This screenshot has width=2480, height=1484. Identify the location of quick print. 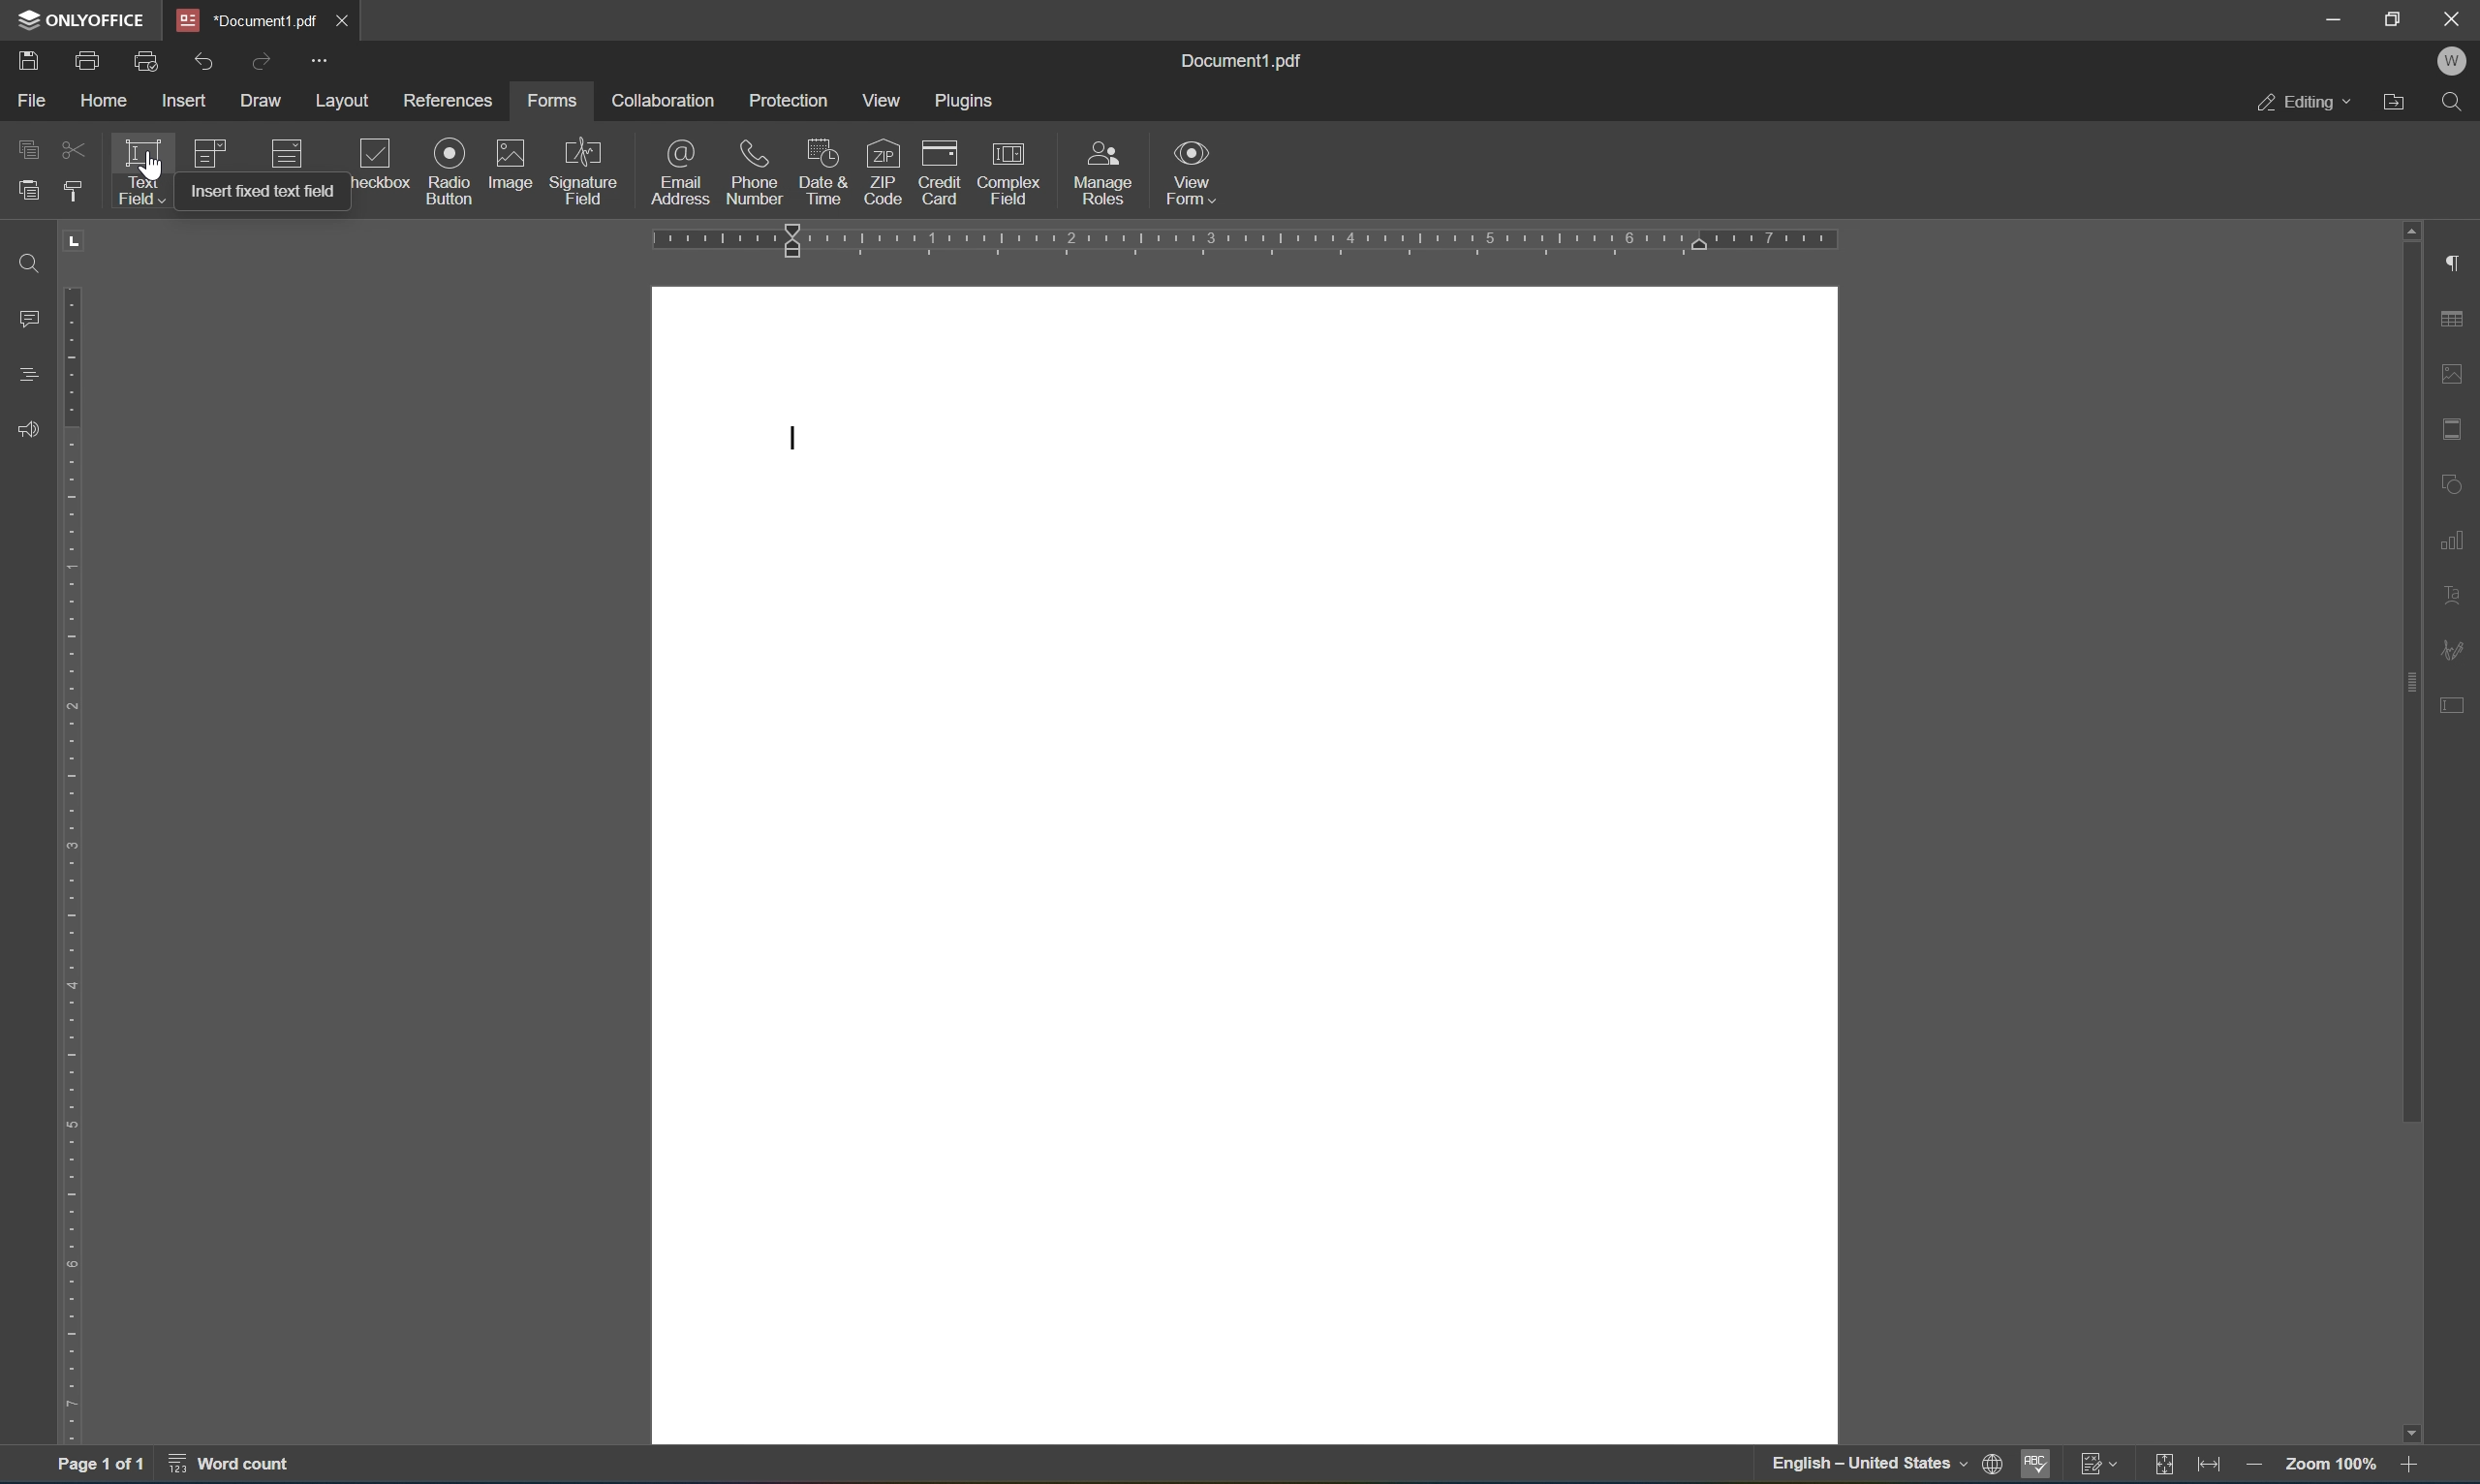
(149, 61).